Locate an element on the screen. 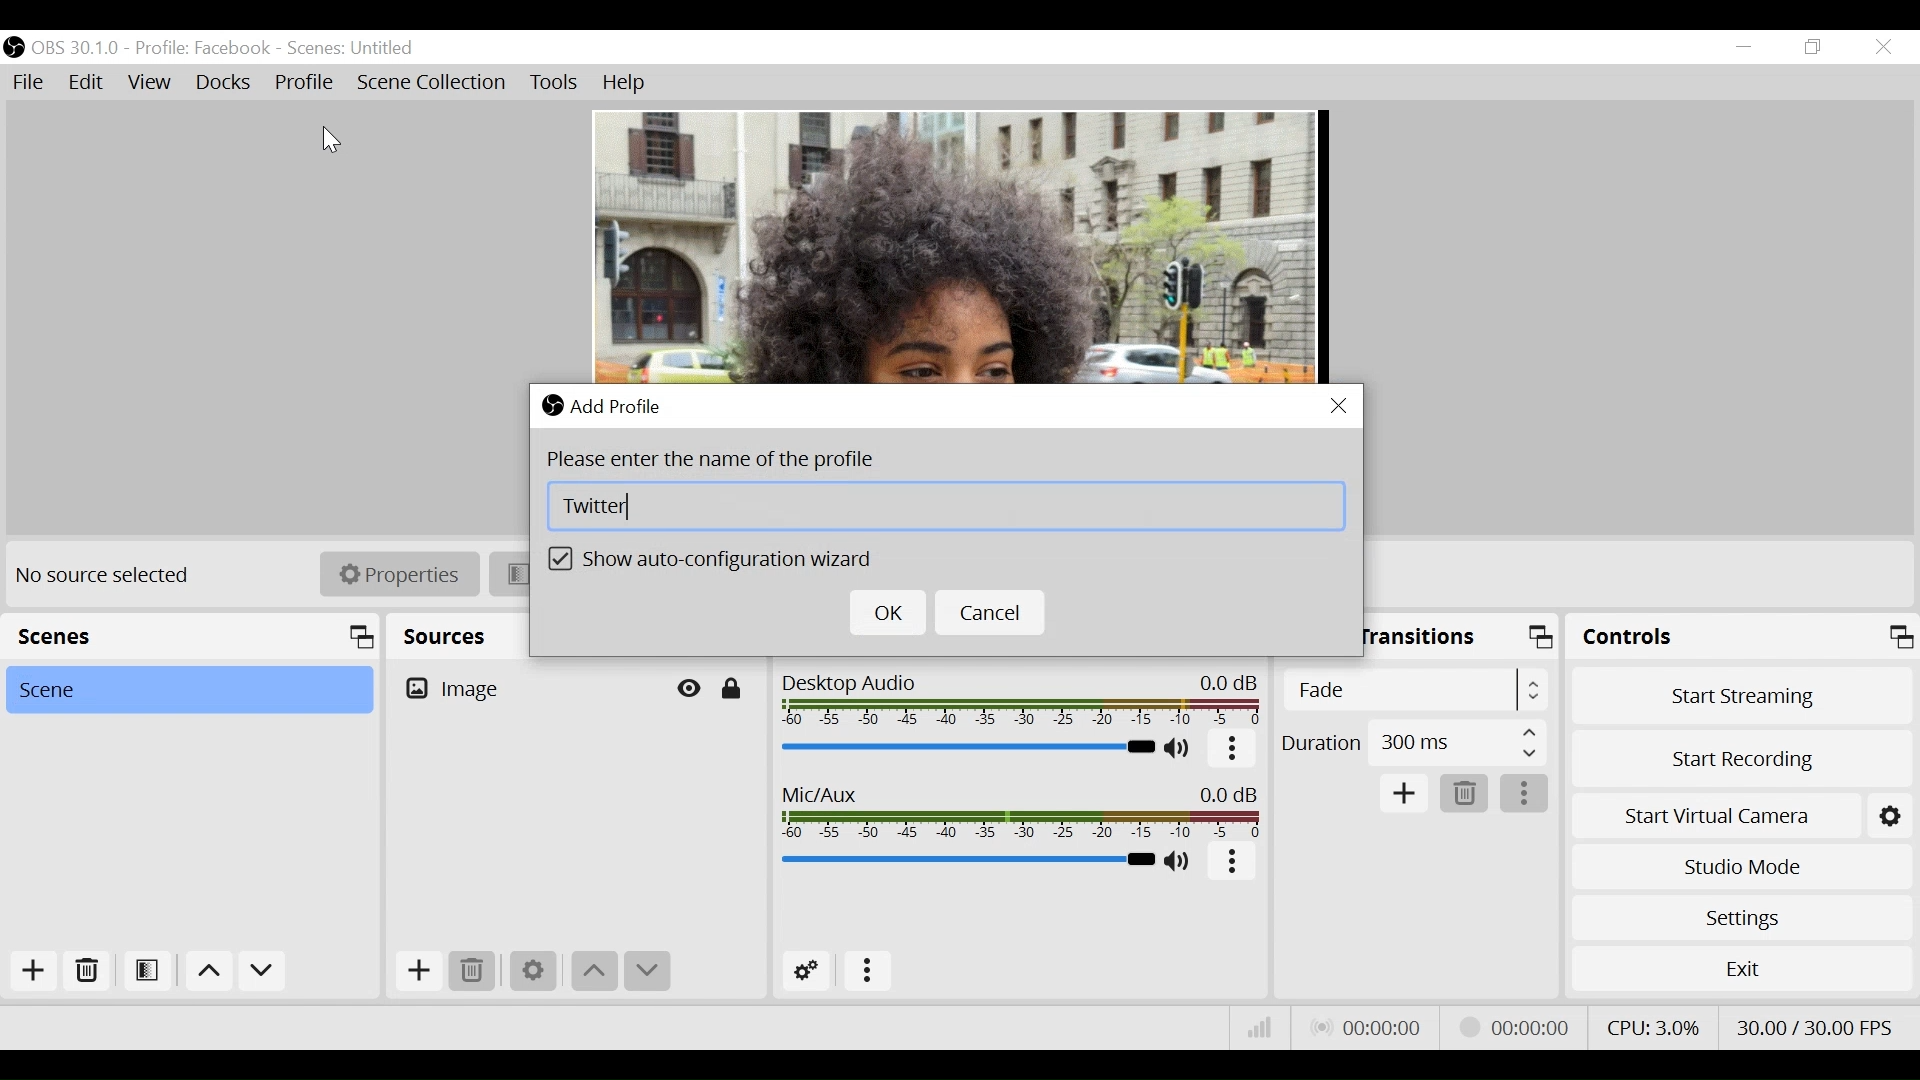 The image size is (1920, 1080). Delete is located at coordinates (472, 971).